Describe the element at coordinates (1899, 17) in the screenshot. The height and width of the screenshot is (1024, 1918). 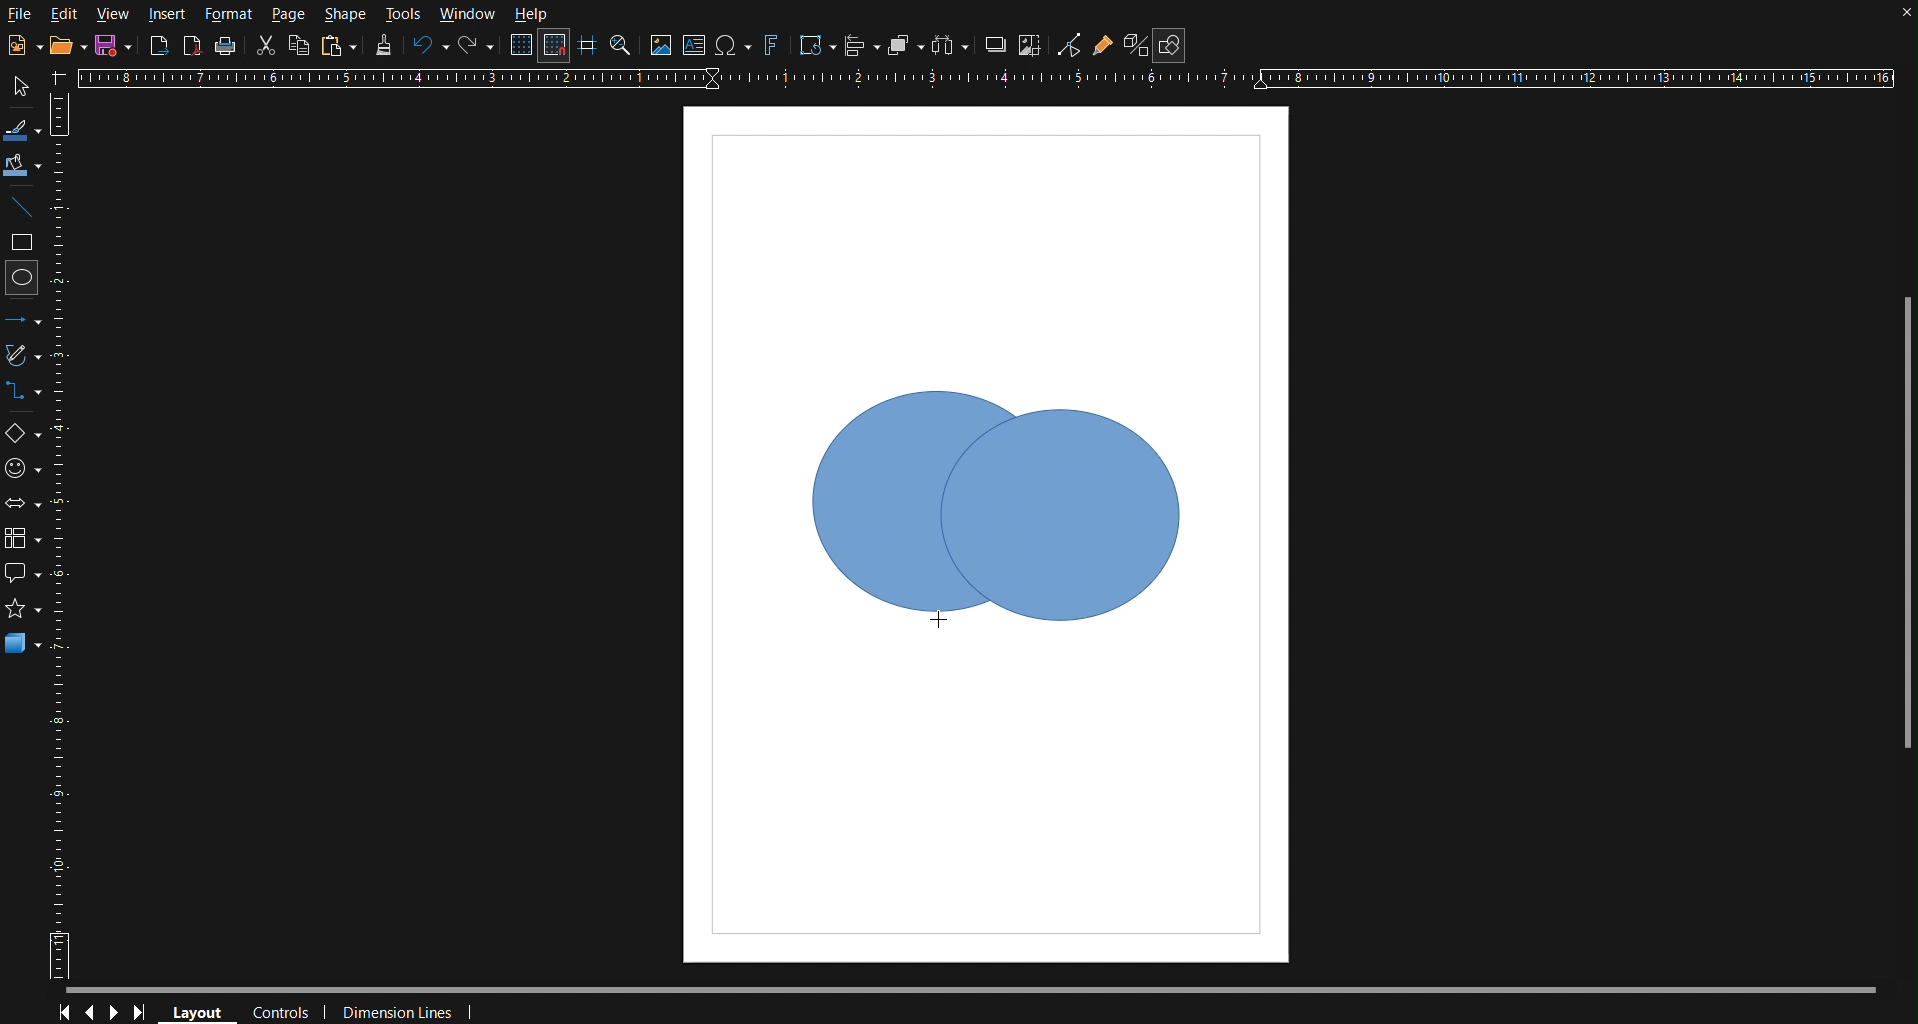
I see `close` at that location.